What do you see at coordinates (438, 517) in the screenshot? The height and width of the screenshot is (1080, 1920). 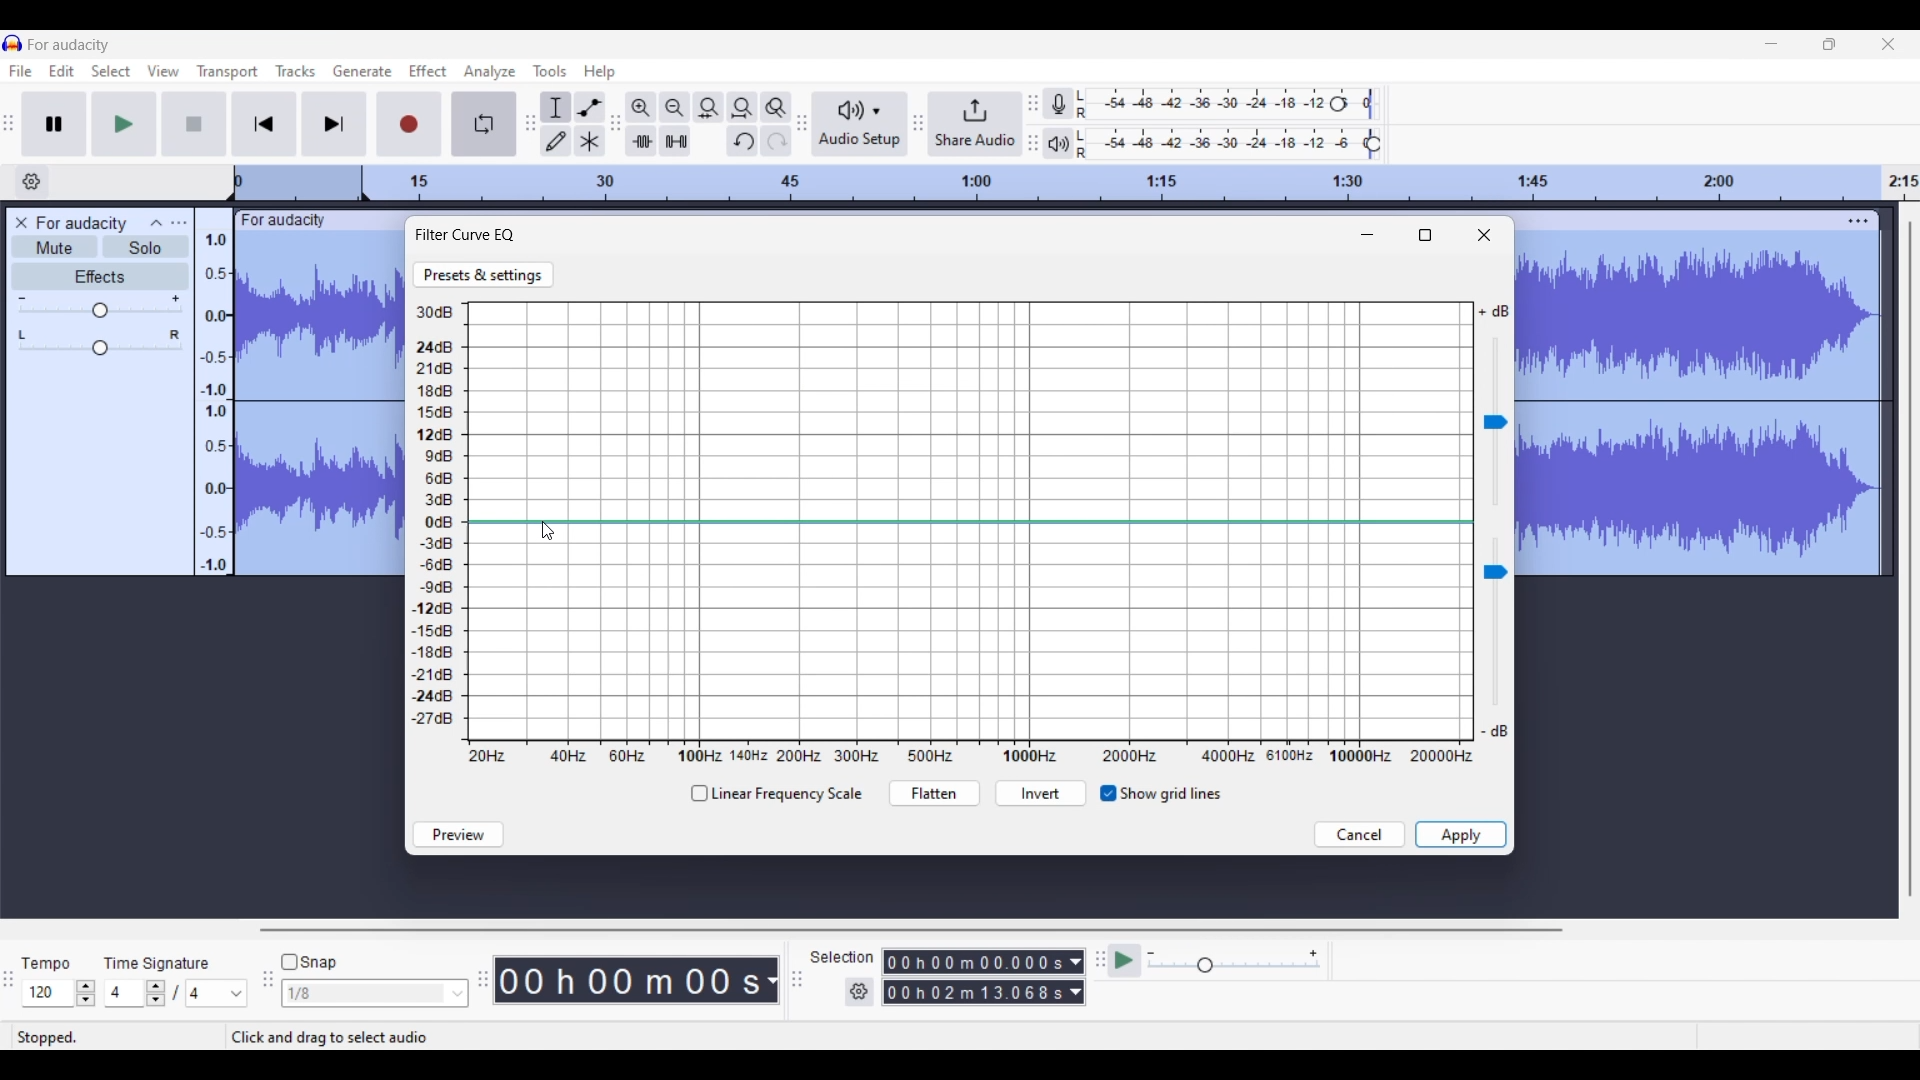 I see `Y axis representing Decibel` at bounding box center [438, 517].